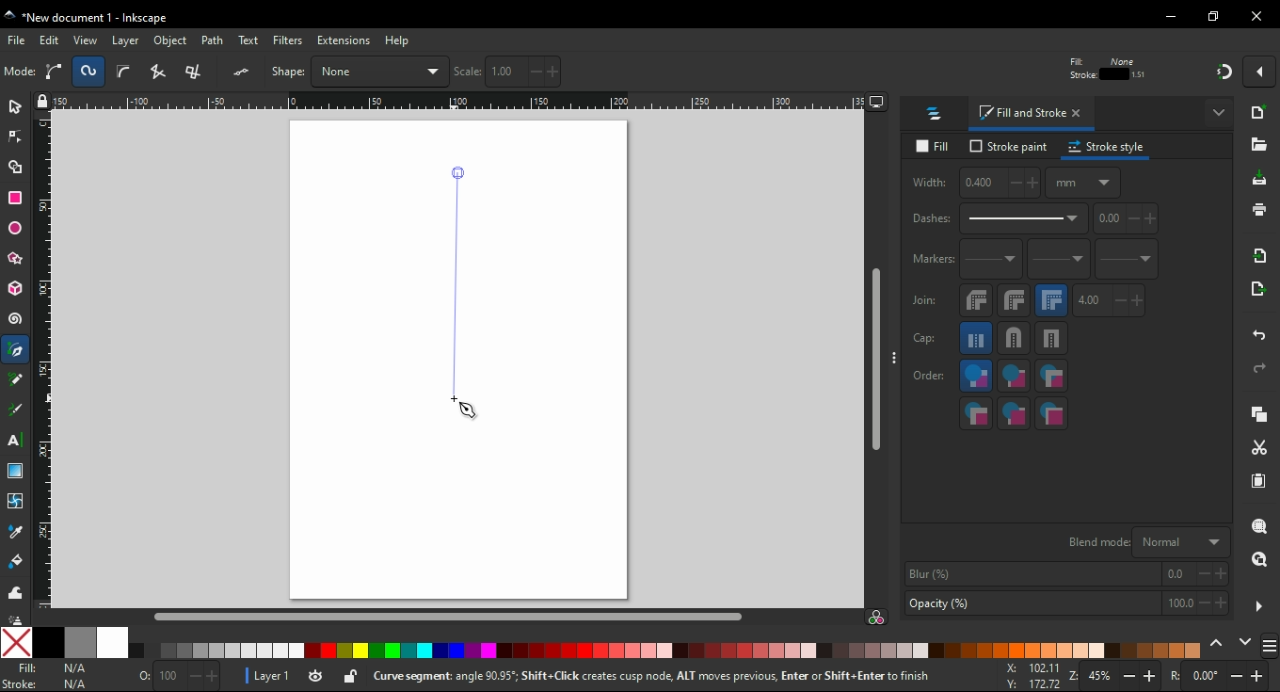  I want to click on , so click(1108, 299).